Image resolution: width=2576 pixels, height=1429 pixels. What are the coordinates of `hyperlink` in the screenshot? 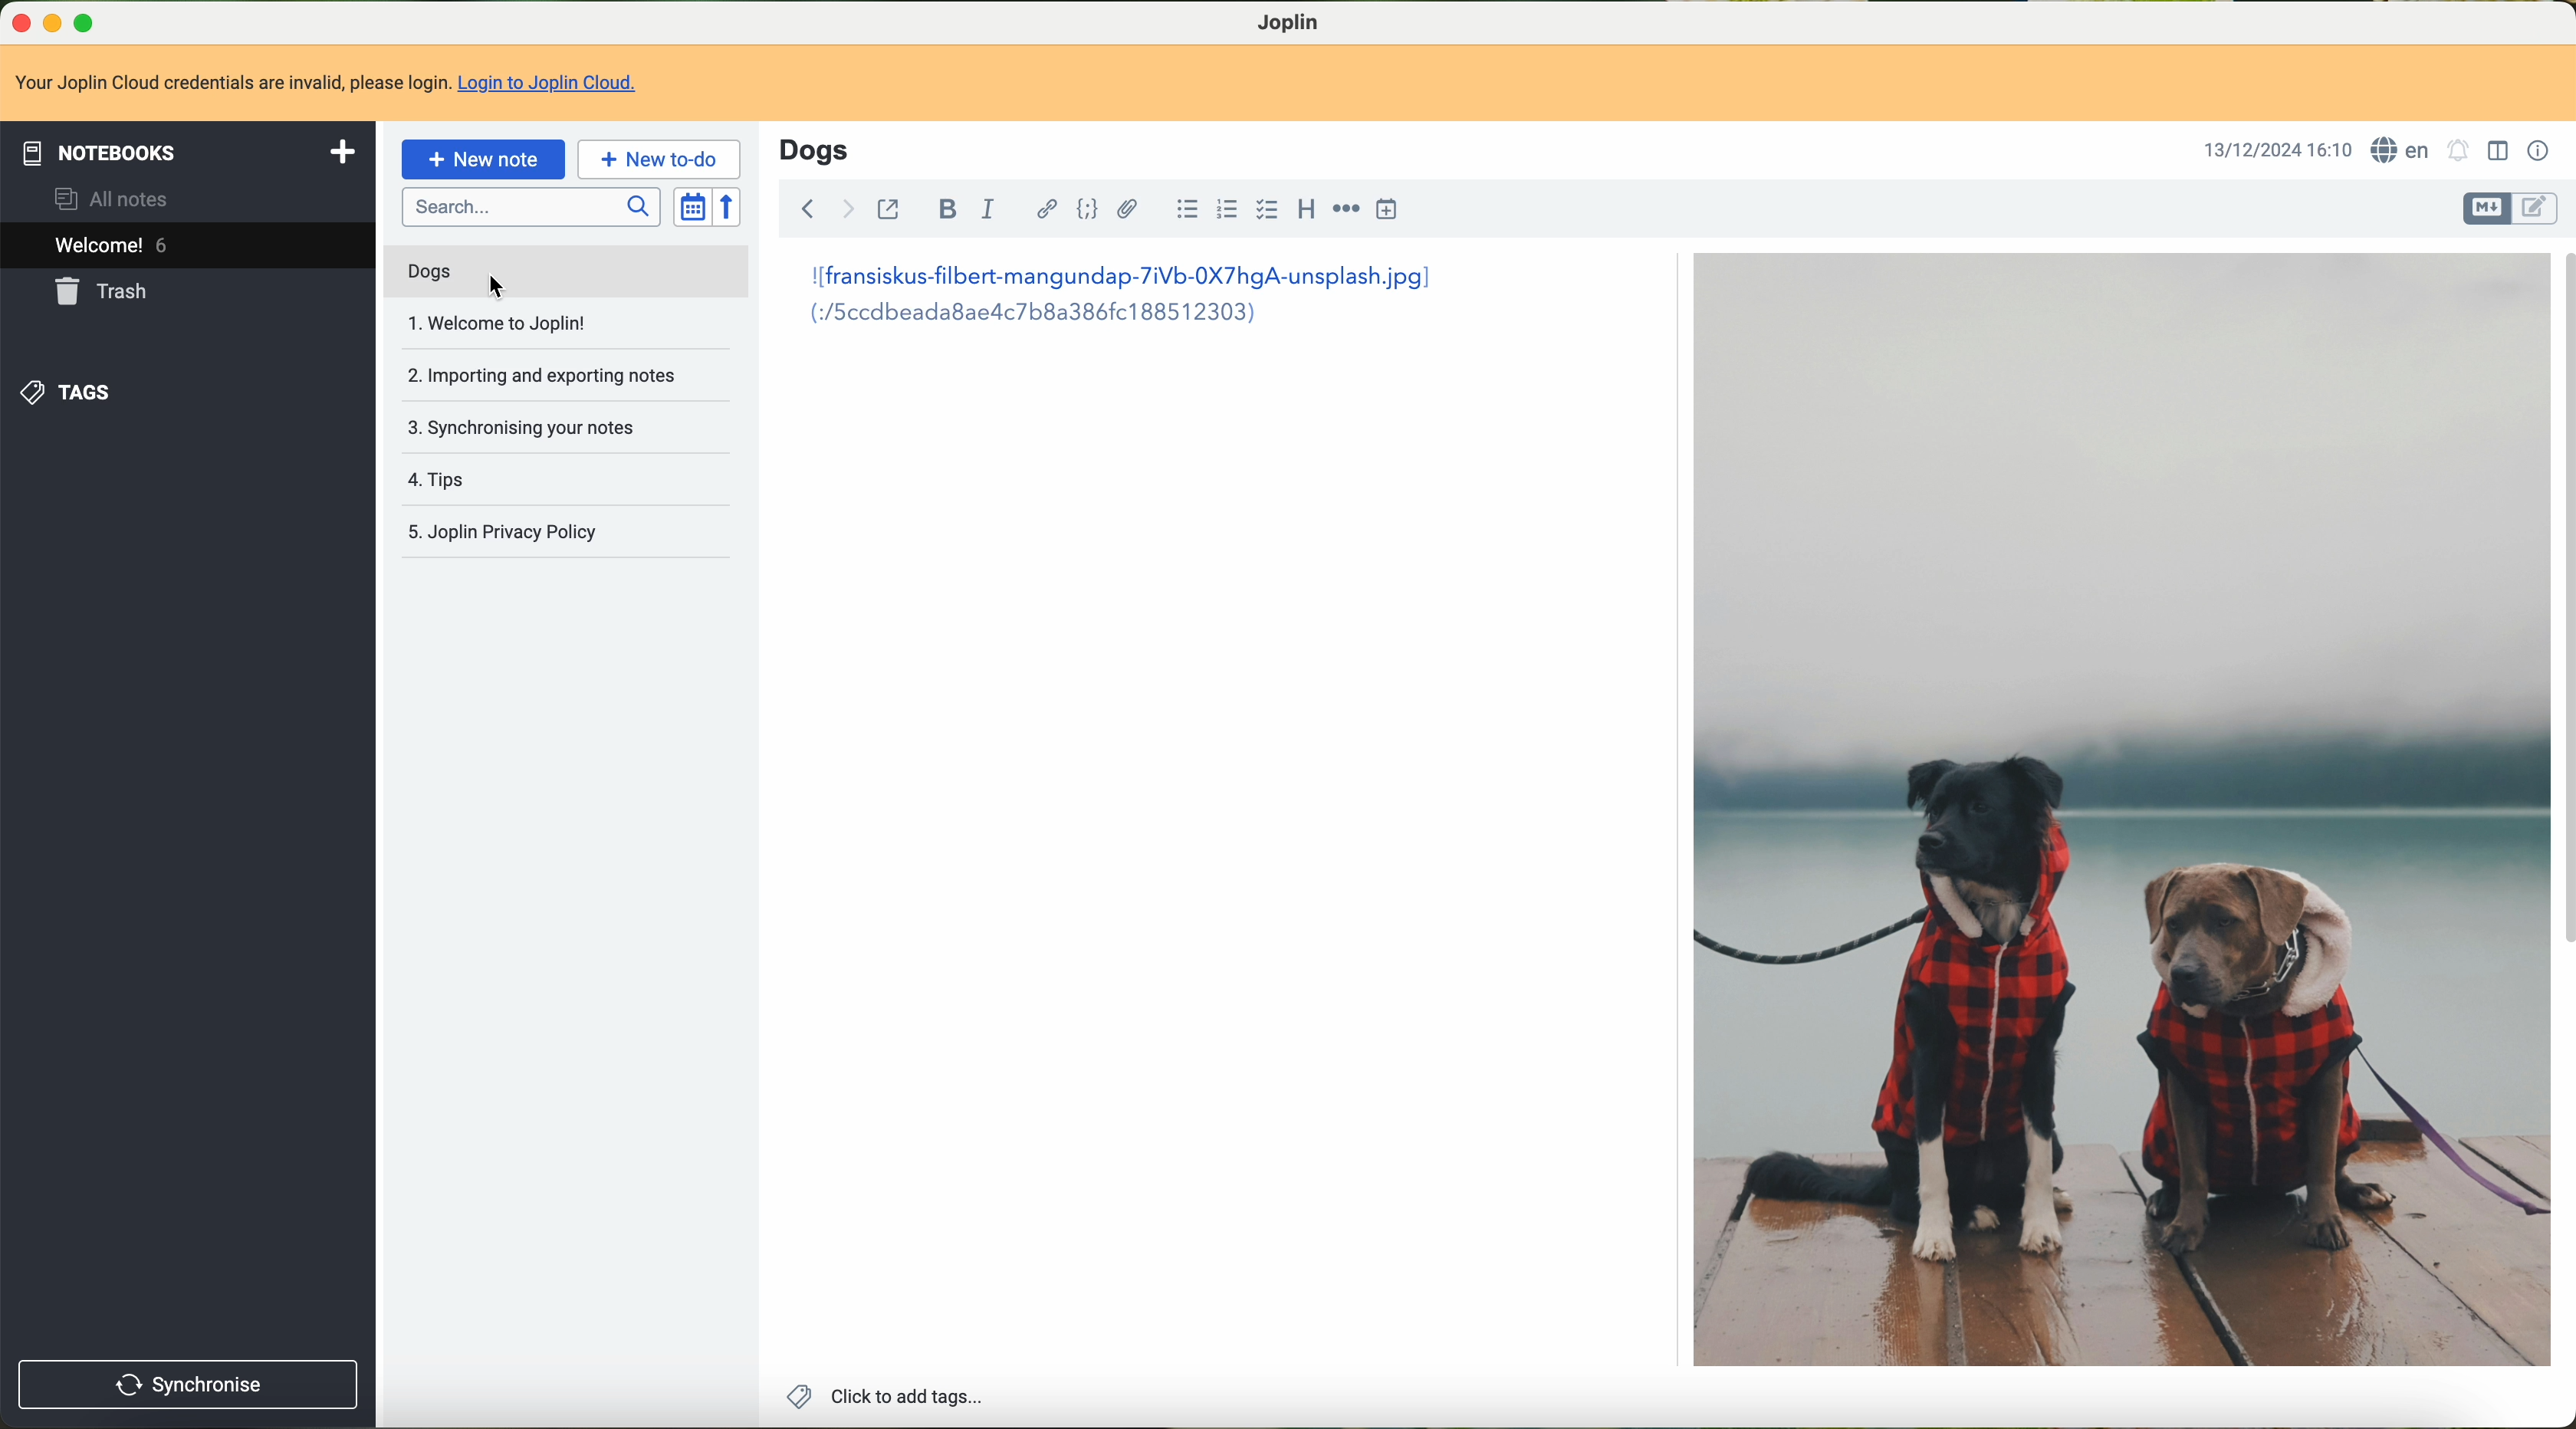 It's located at (1041, 211).